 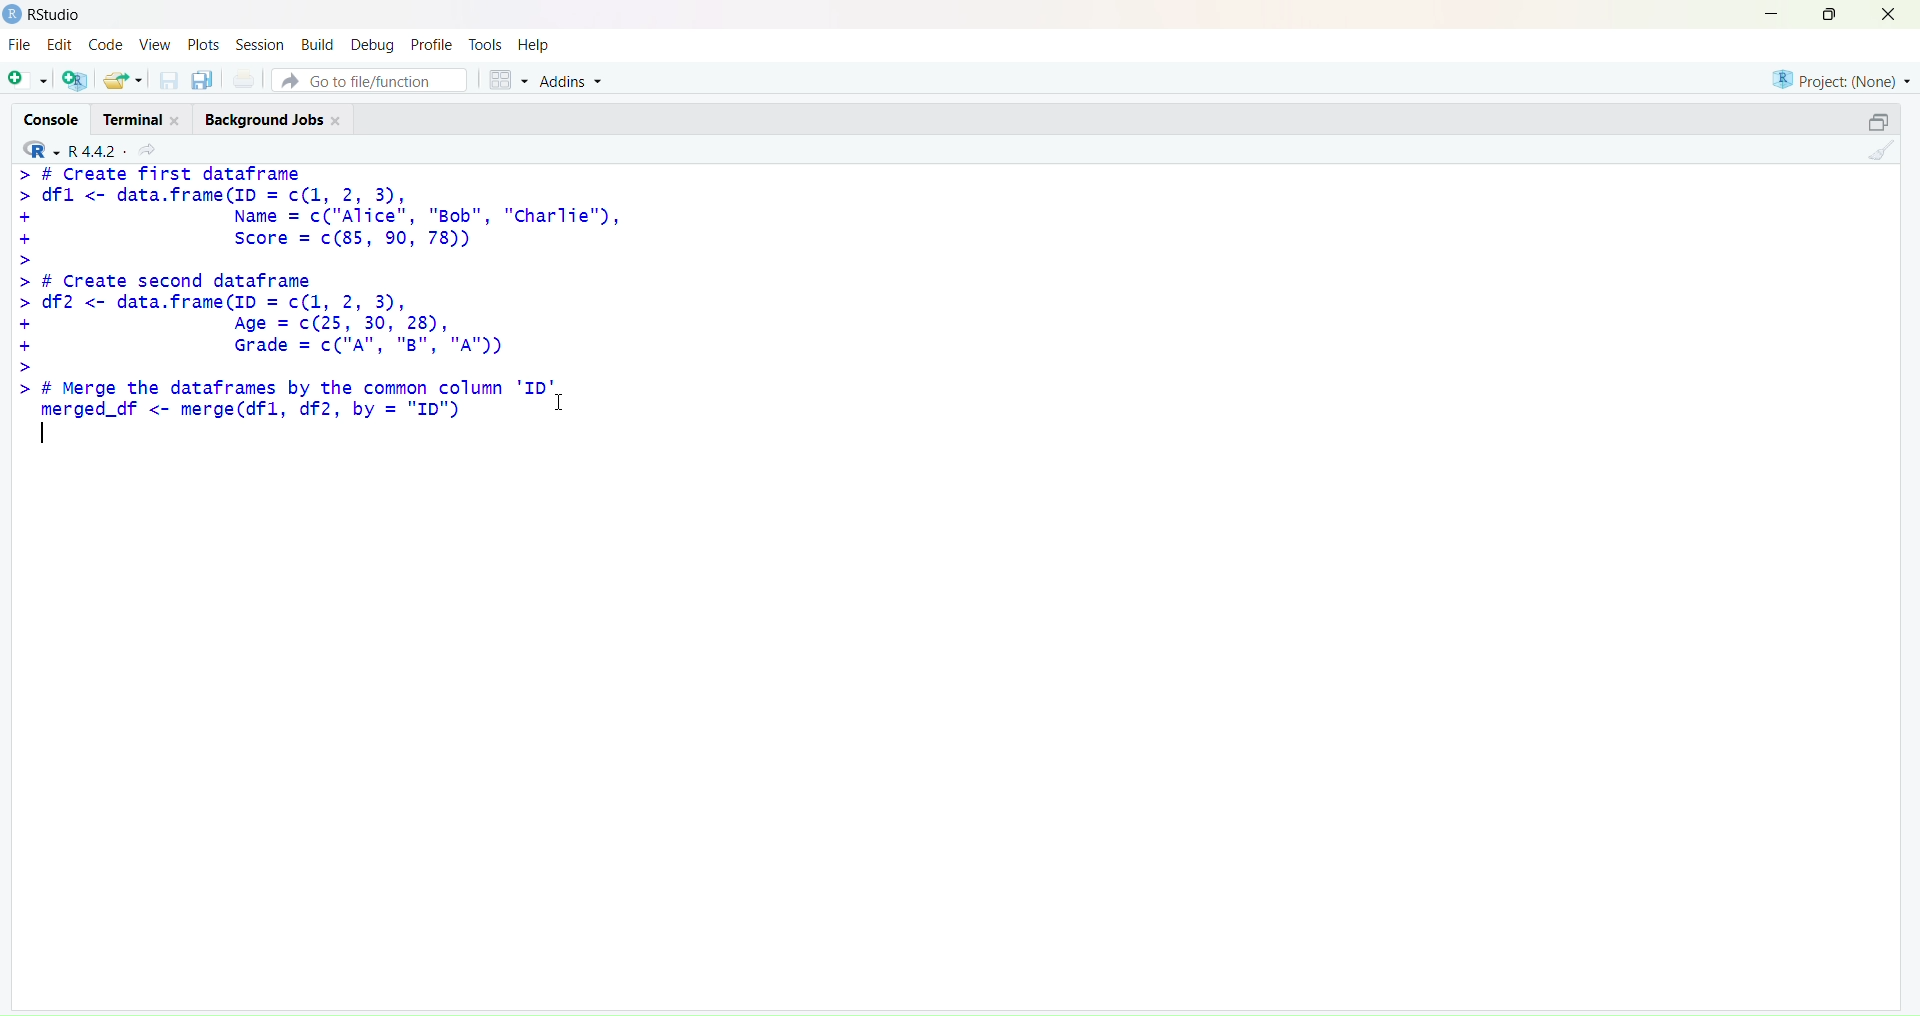 What do you see at coordinates (1767, 14) in the screenshot?
I see `minimize` at bounding box center [1767, 14].